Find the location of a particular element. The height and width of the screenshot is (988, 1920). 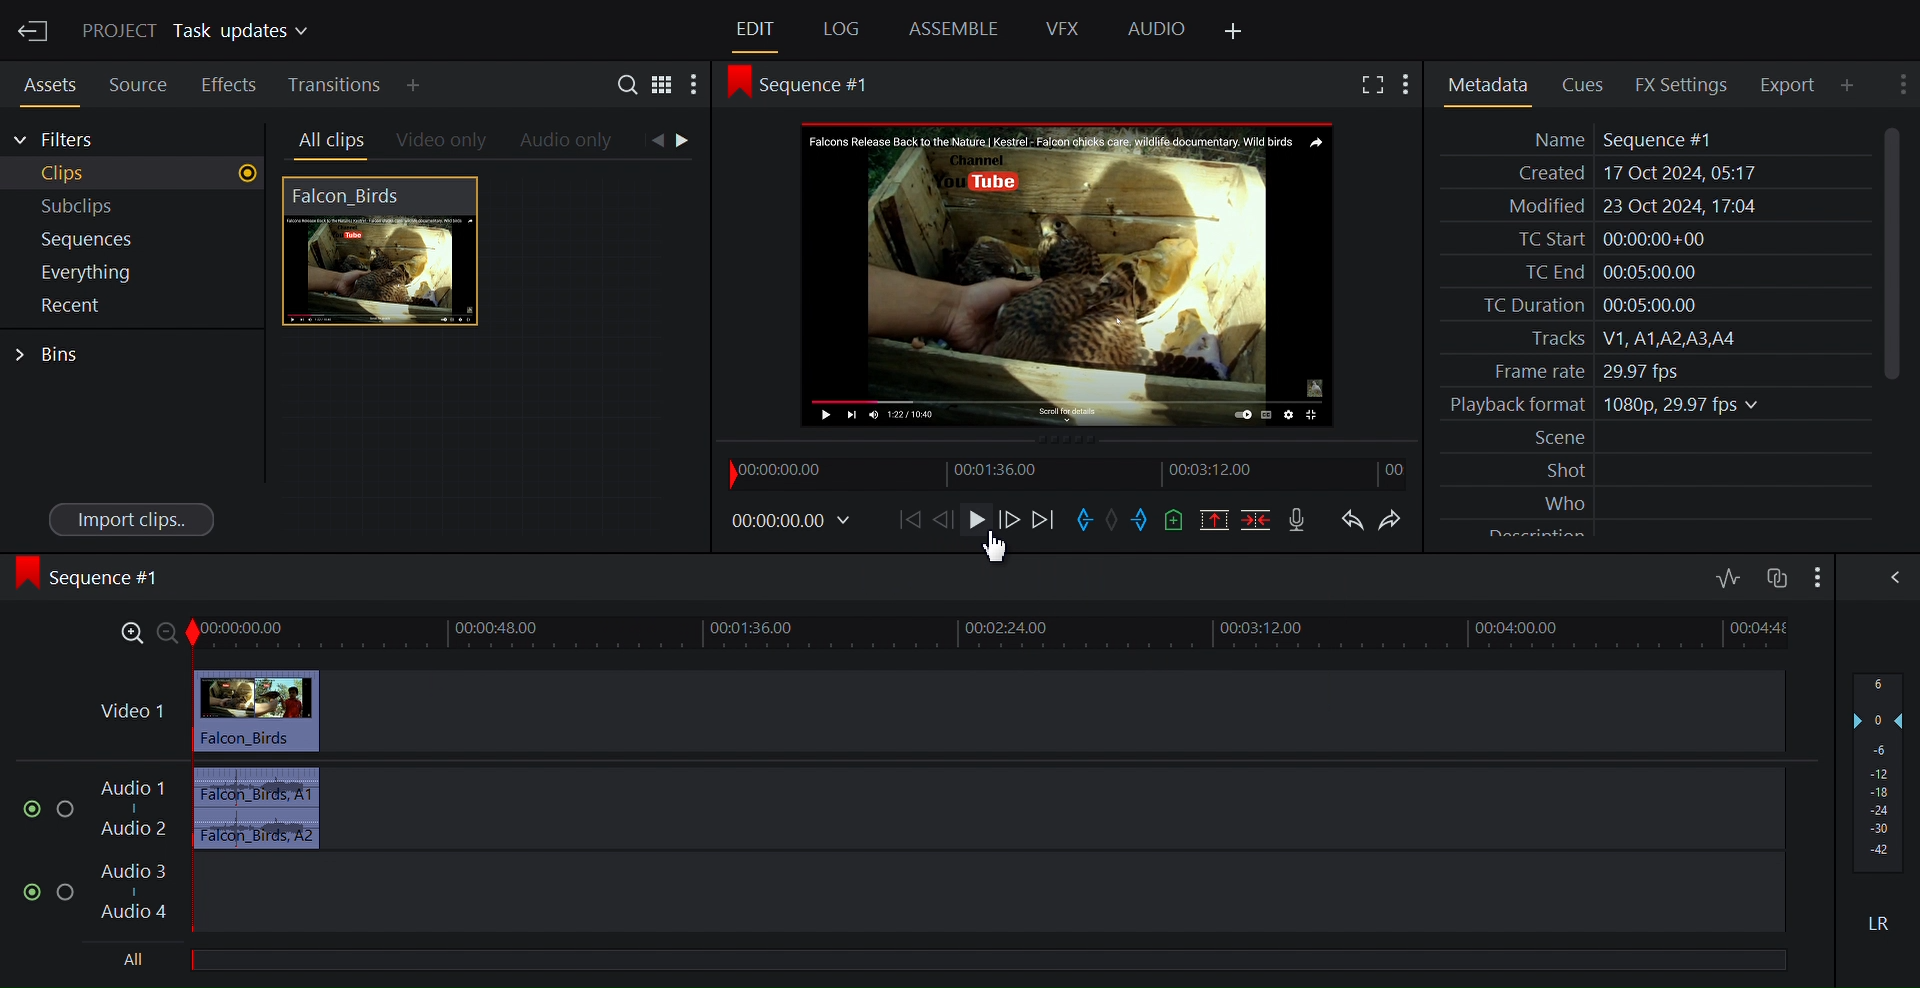

Name is located at coordinates (1653, 139).